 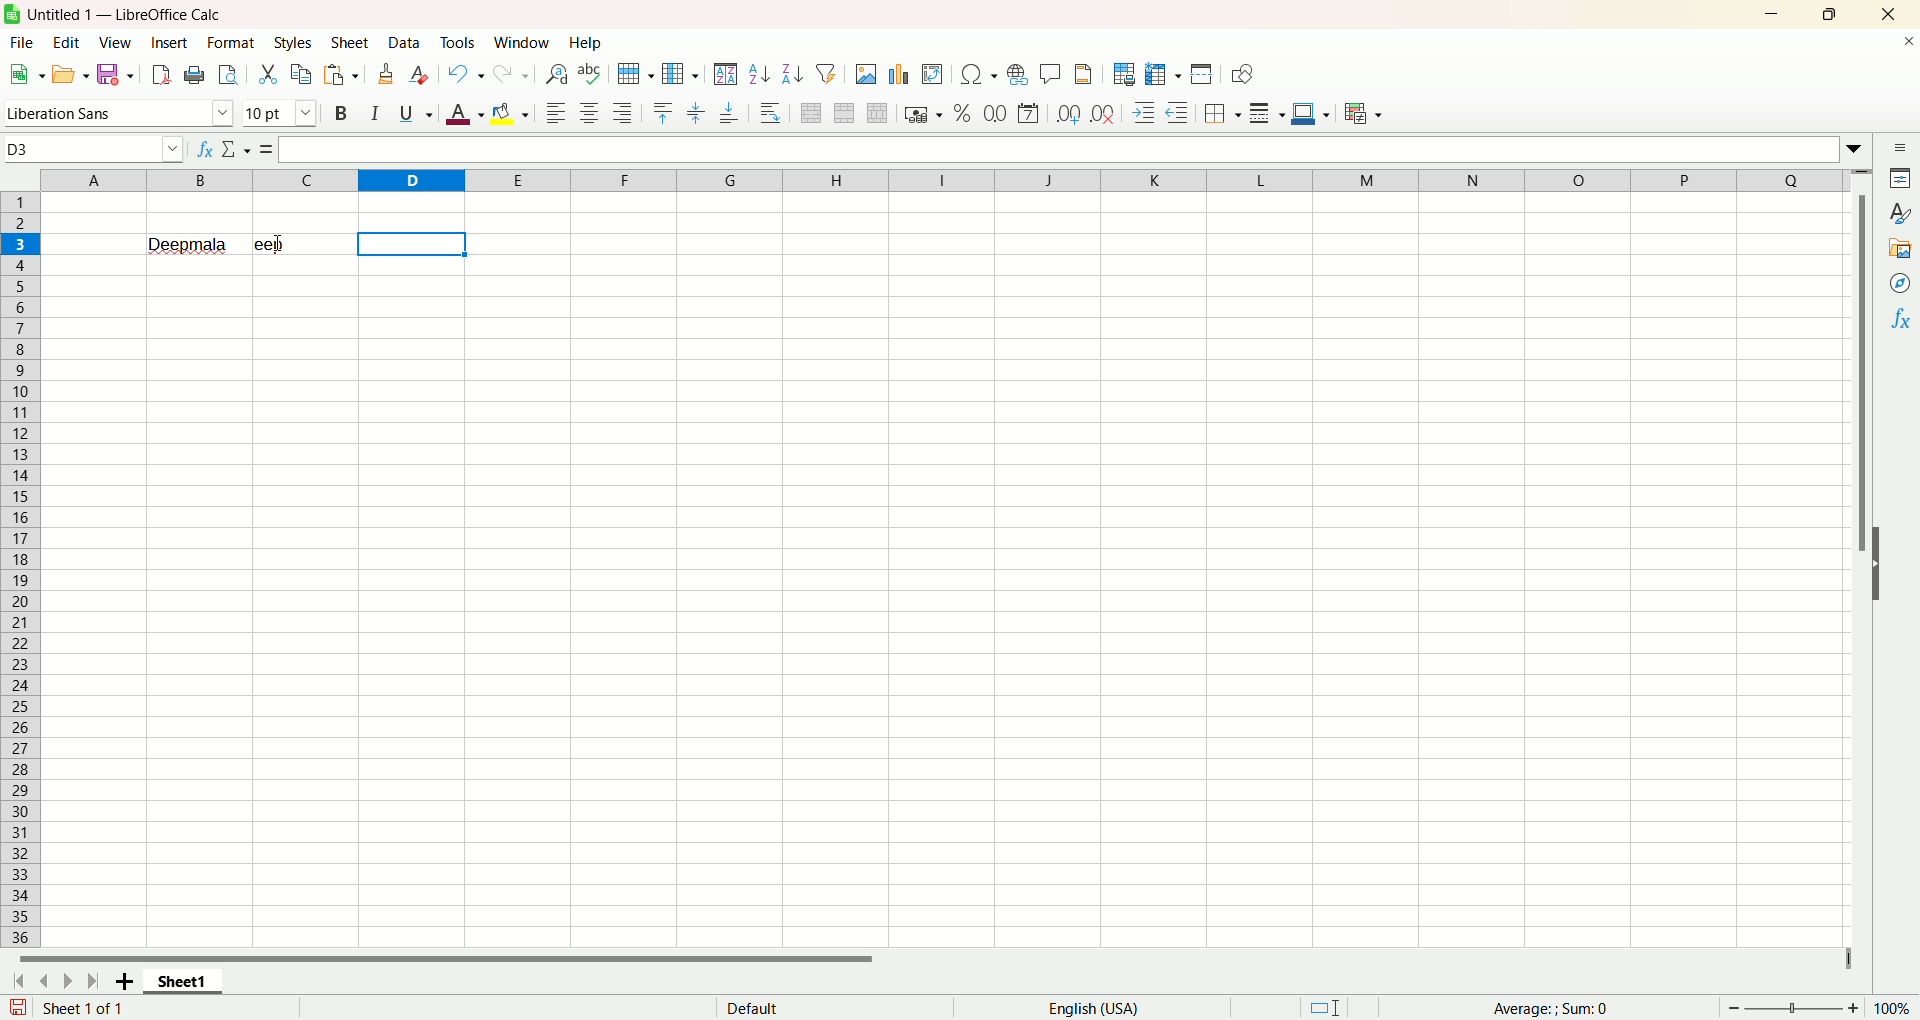 What do you see at coordinates (978, 74) in the screenshot?
I see `Insert symbols` at bounding box center [978, 74].